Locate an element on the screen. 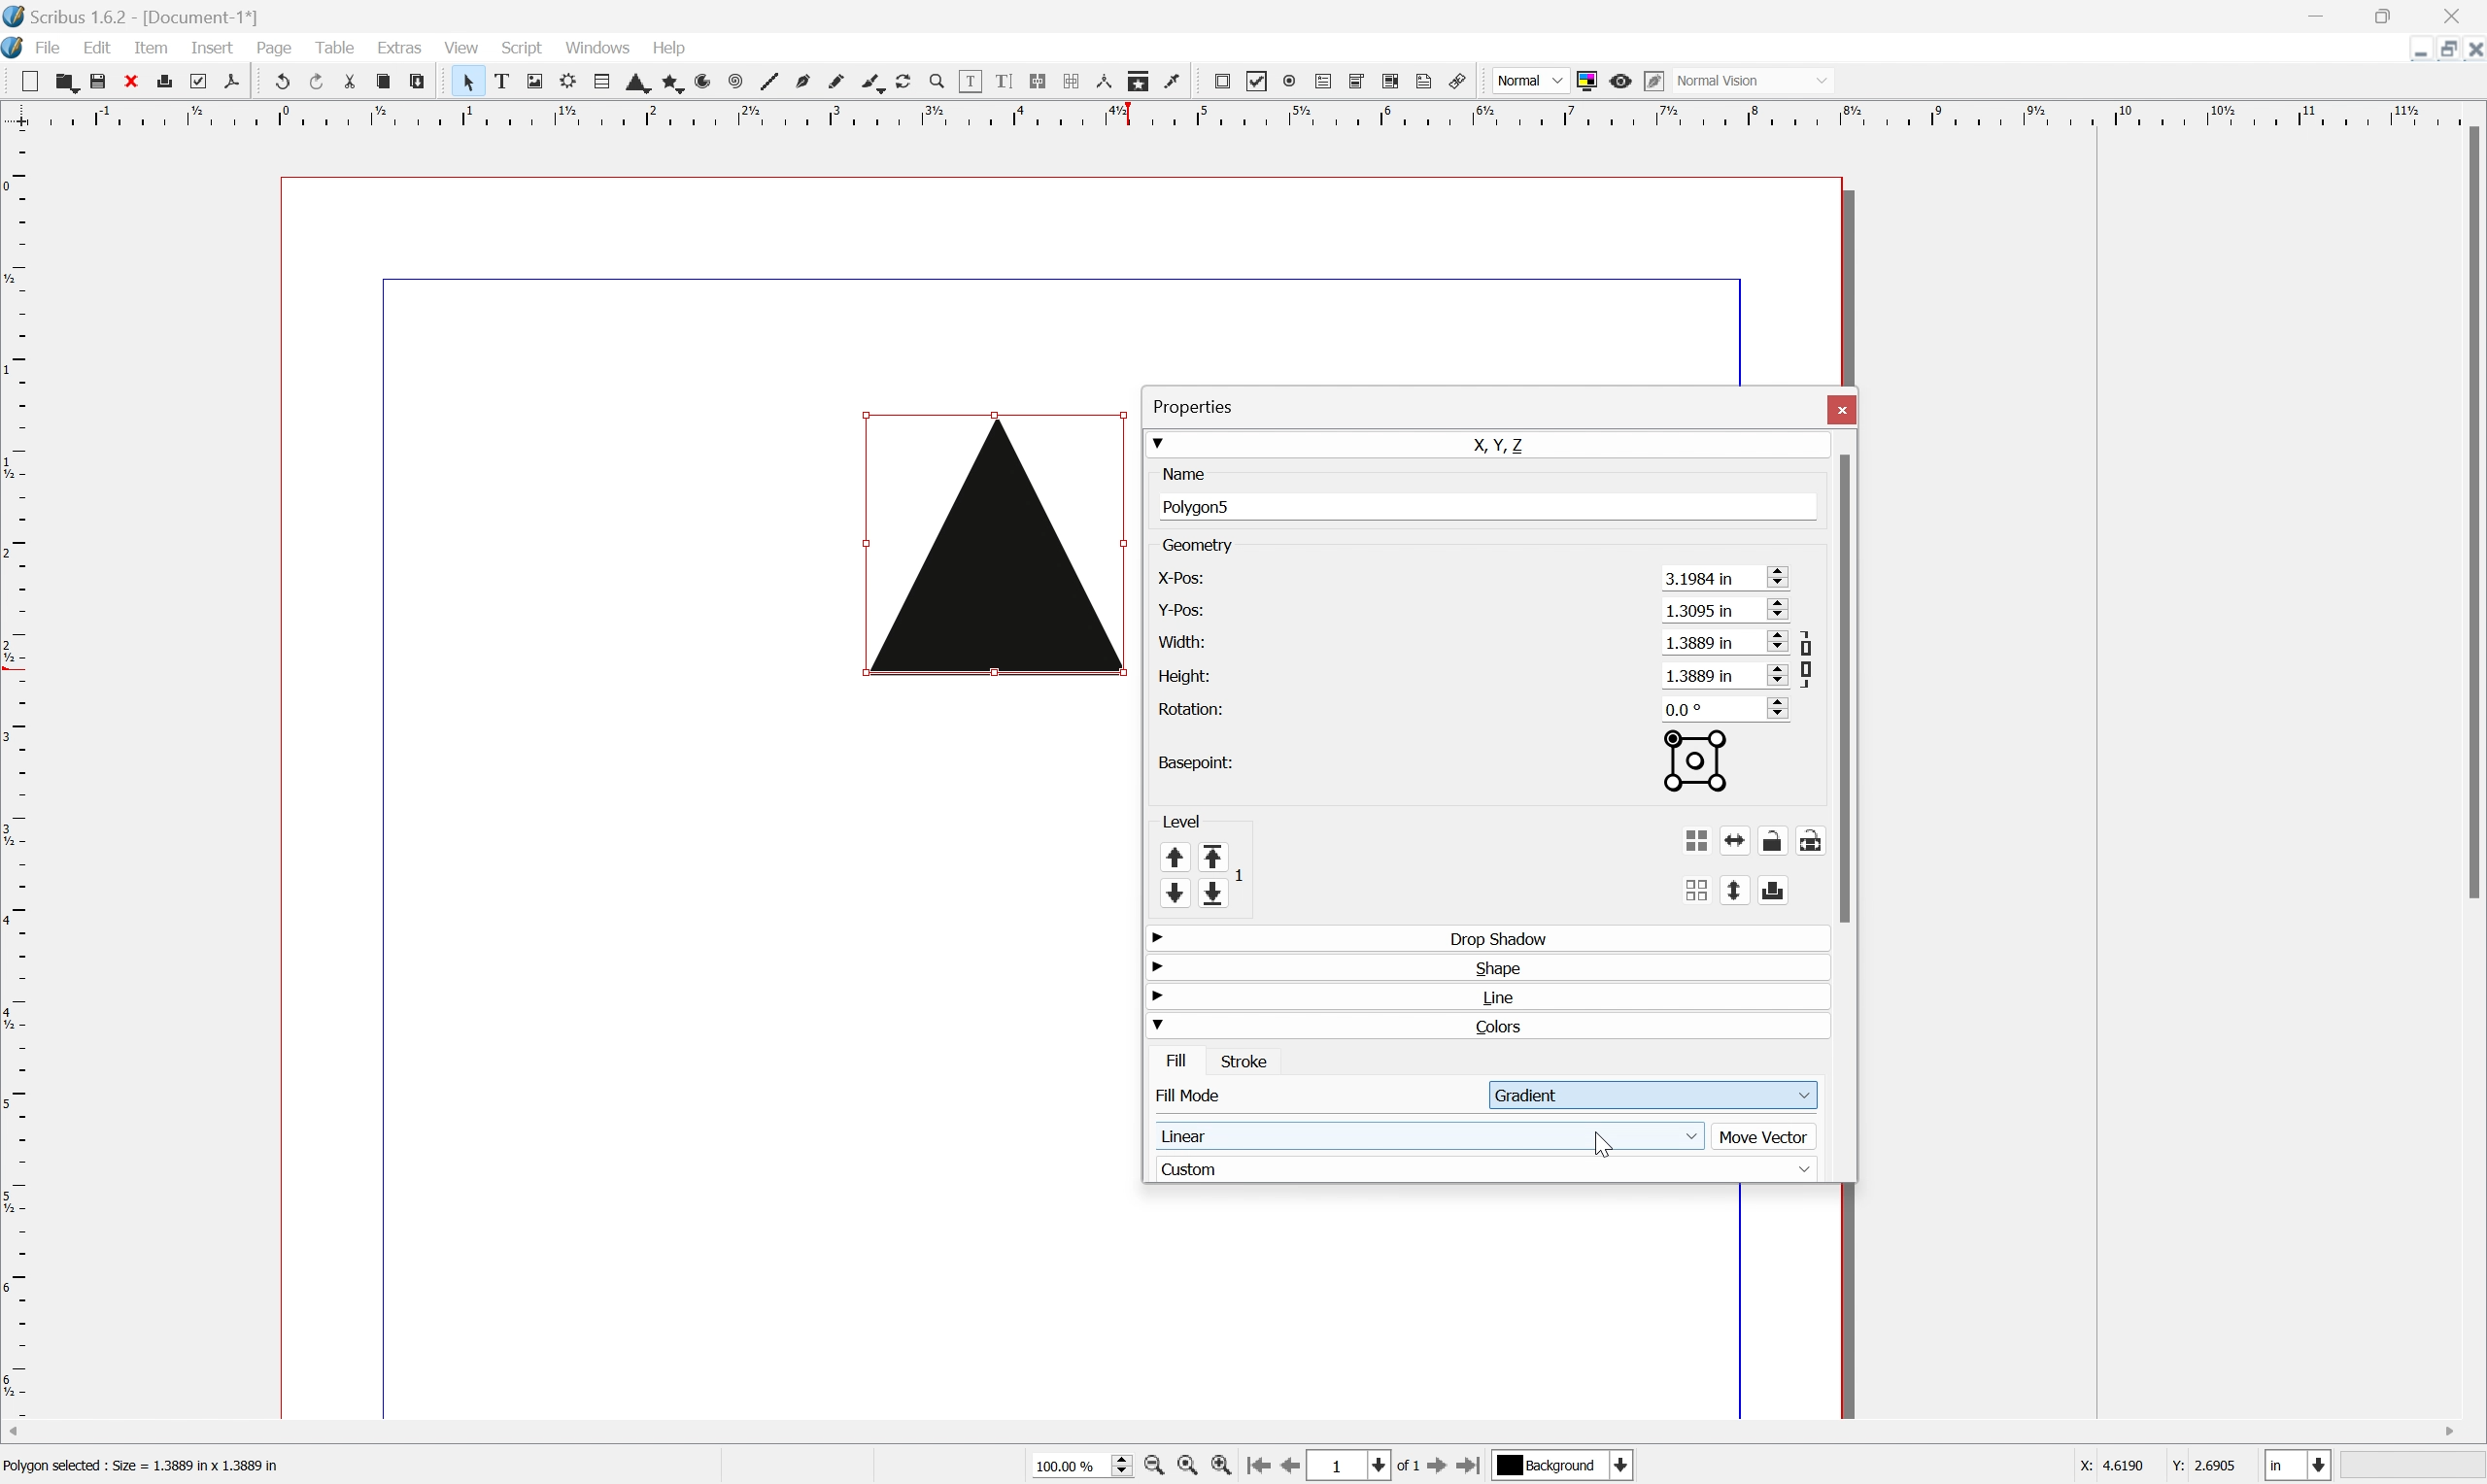 The width and height of the screenshot is (2487, 1484). 1.3095 in is located at coordinates (1727, 611).